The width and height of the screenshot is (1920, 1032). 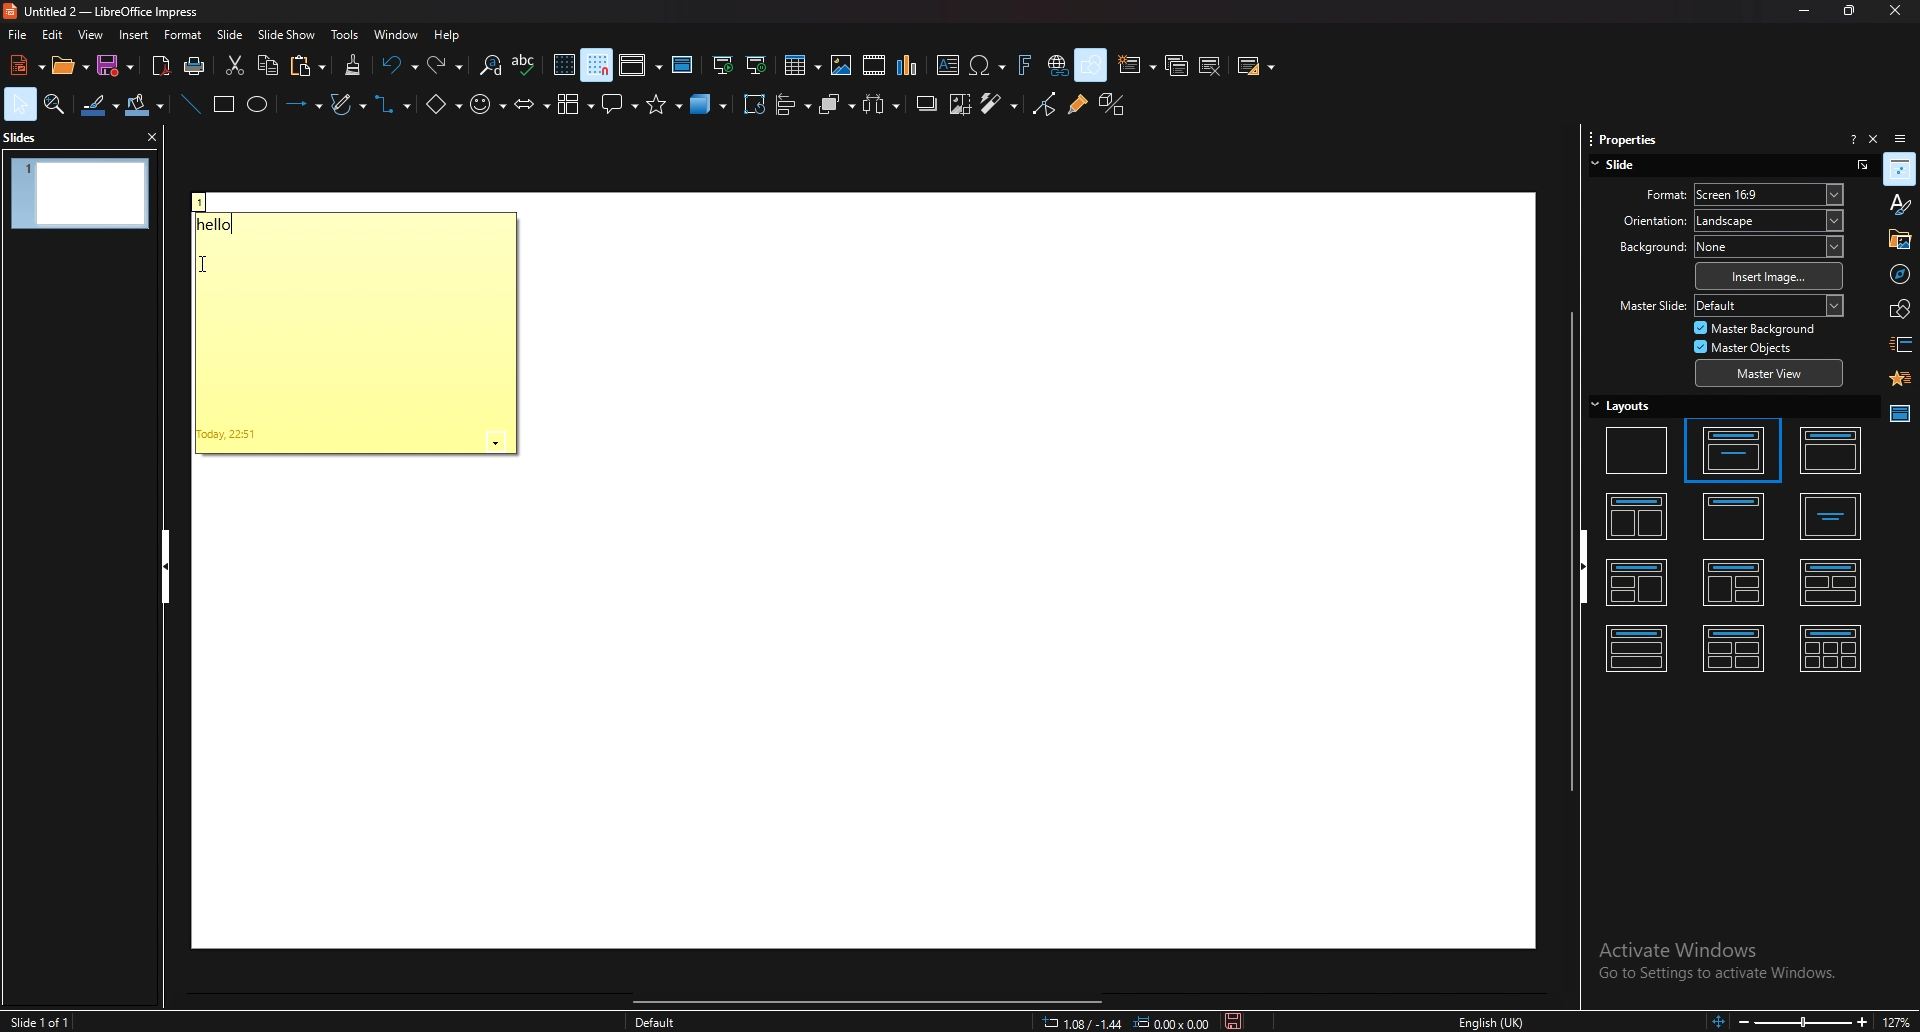 What do you see at coordinates (620, 105) in the screenshot?
I see `callout shapes` at bounding box center [620, 105].